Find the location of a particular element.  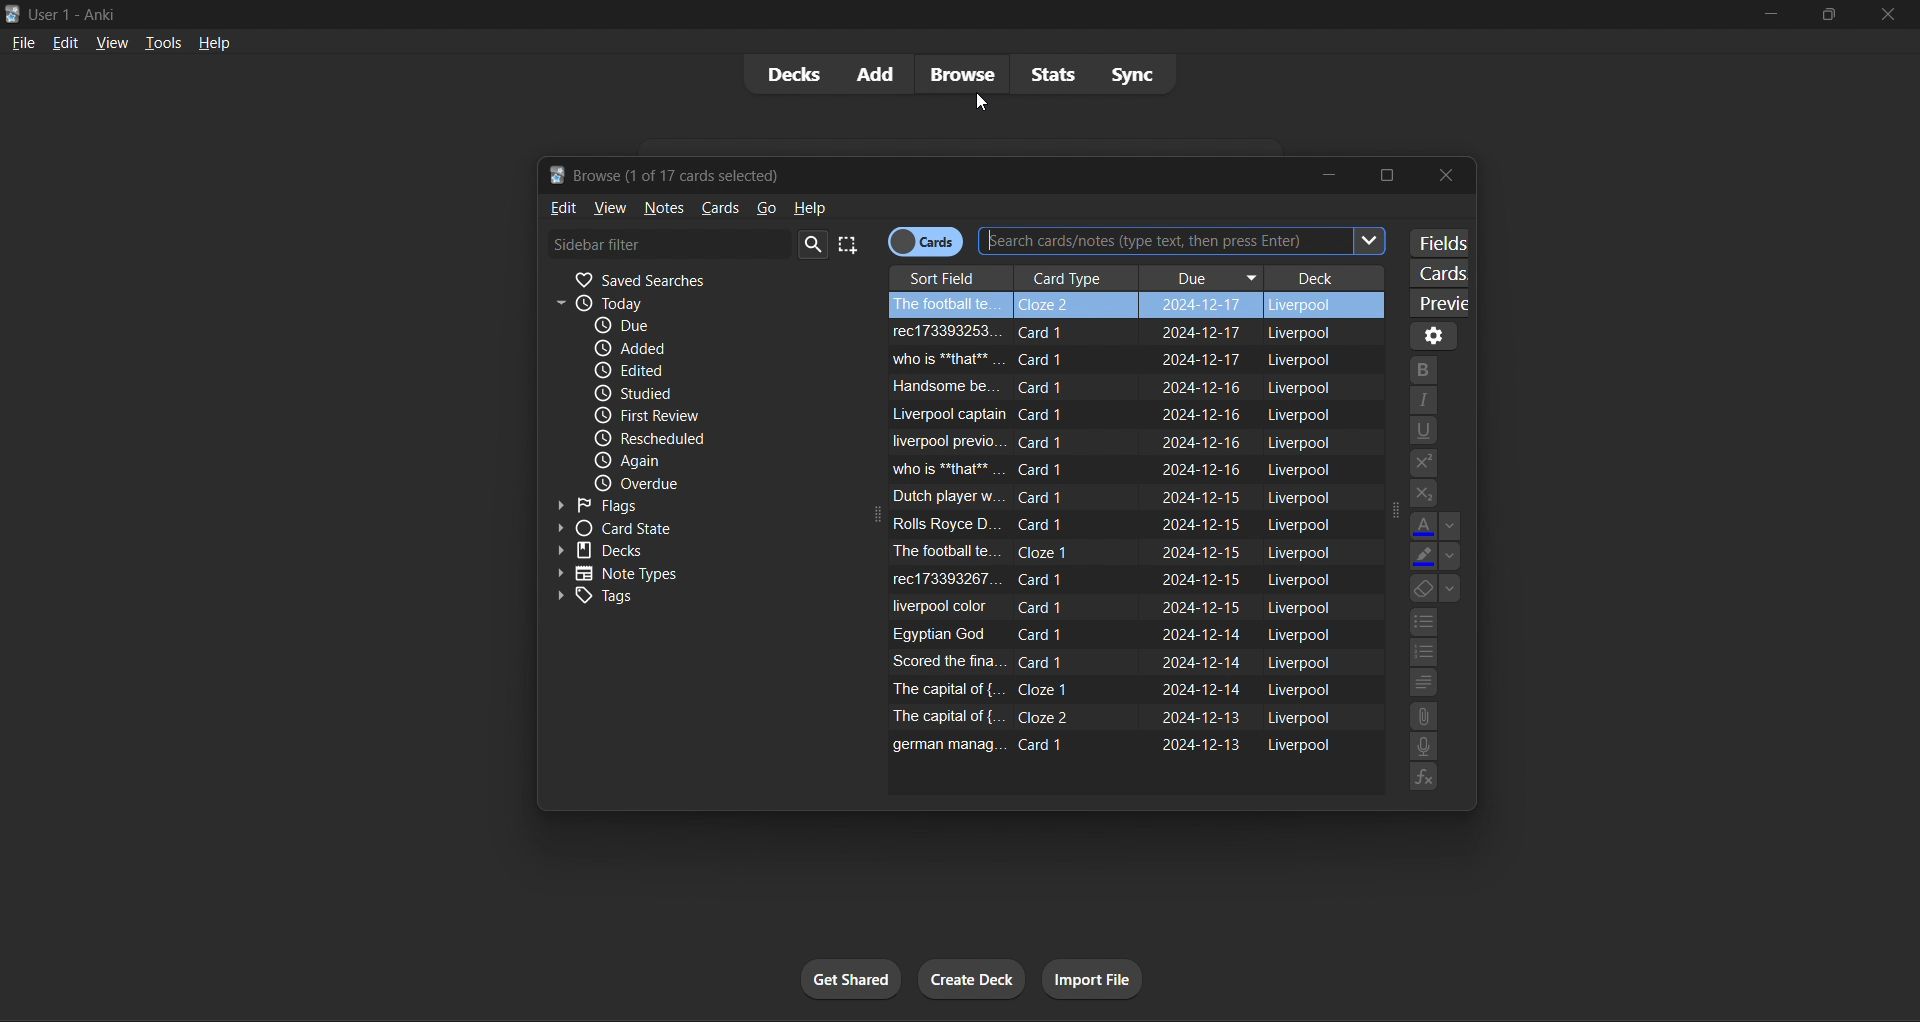

field is located at coordinates (948, 578).